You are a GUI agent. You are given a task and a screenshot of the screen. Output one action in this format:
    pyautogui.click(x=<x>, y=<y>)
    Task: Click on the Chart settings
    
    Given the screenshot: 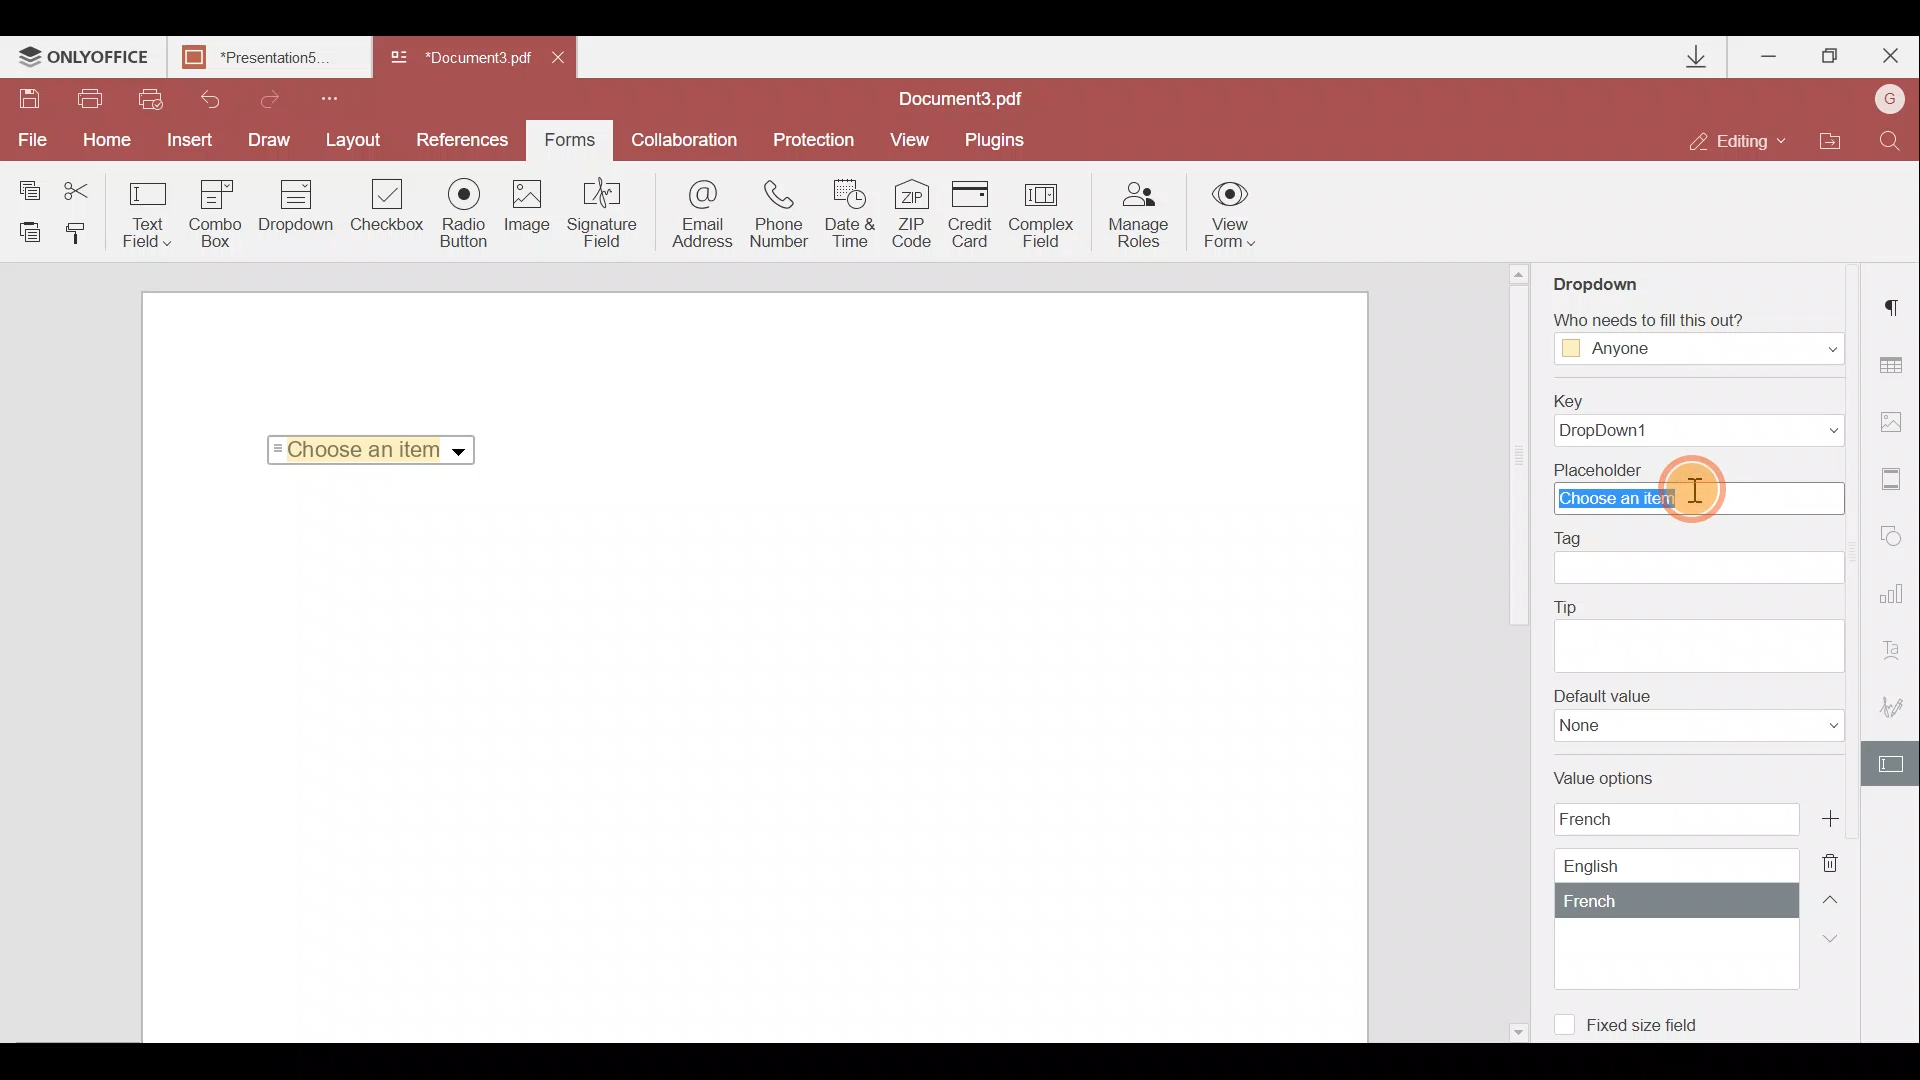 What is the action you would take?
    pyautogui.click(x=1895, y=603)
    